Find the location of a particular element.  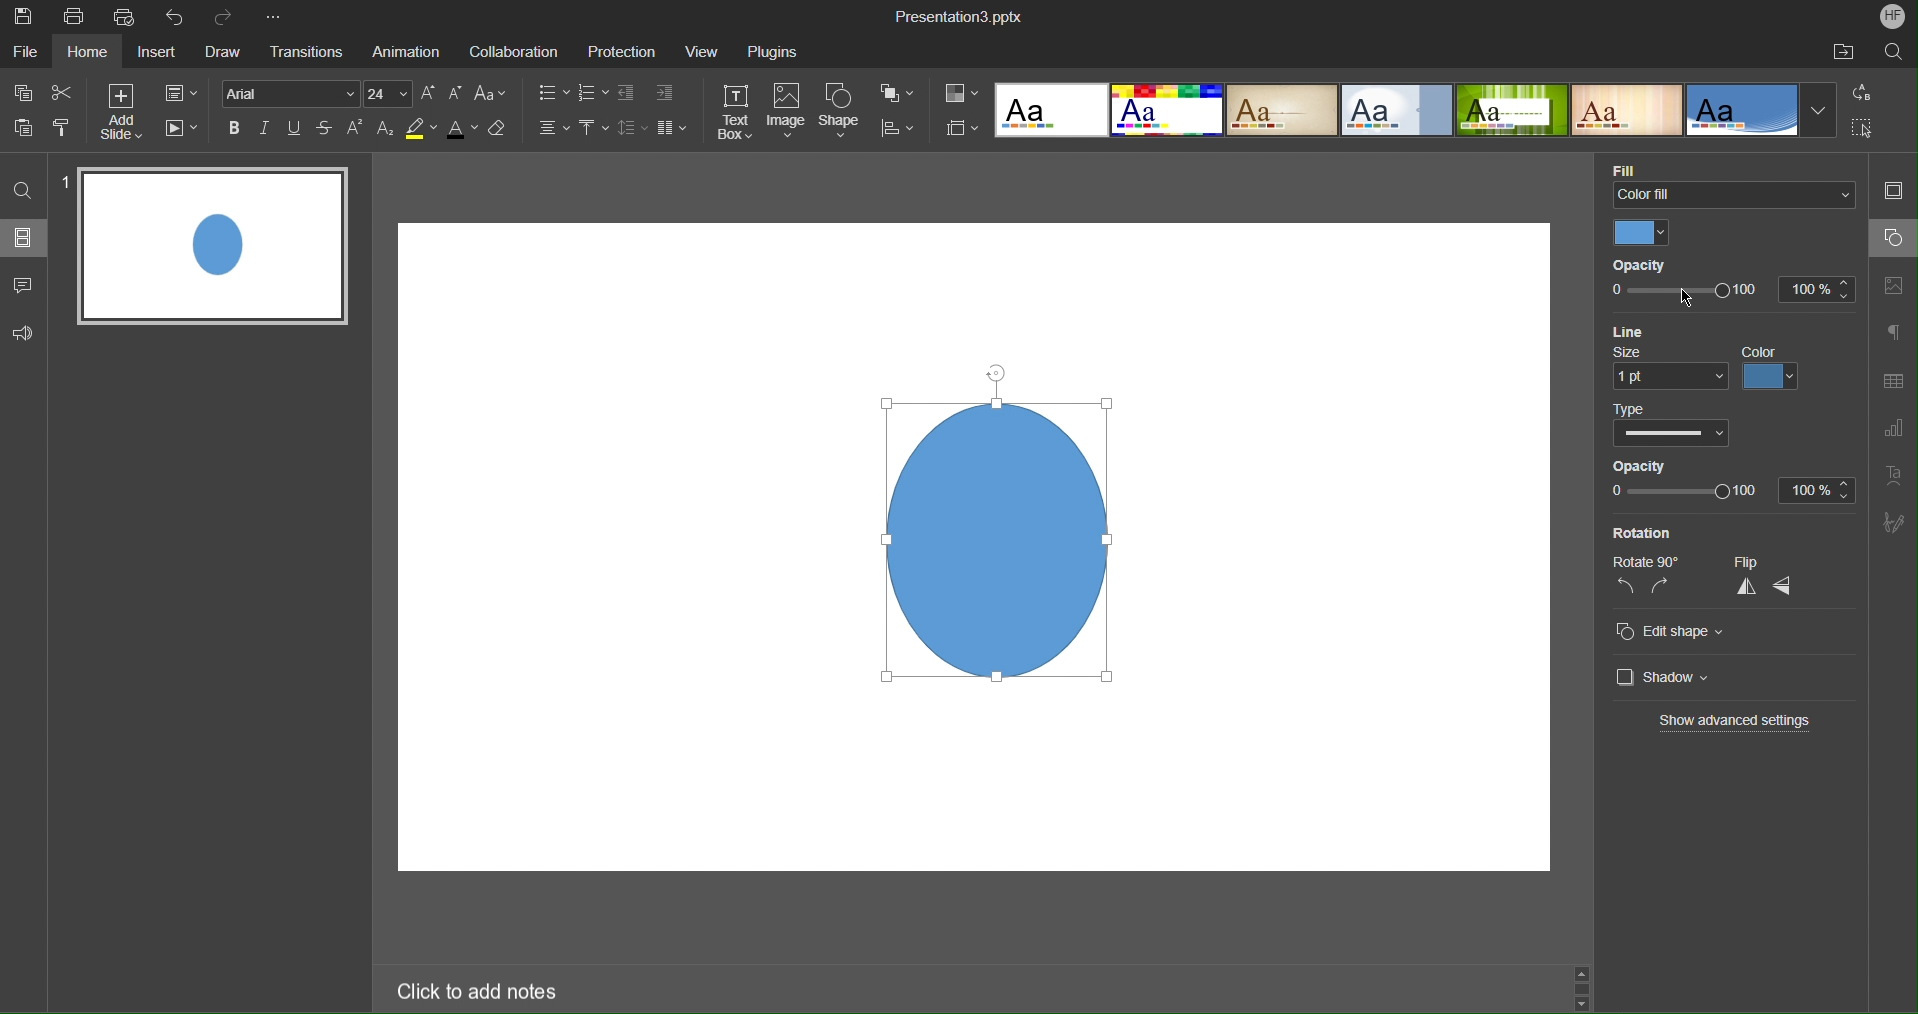

Text Box is located at coordinates (734, 111).